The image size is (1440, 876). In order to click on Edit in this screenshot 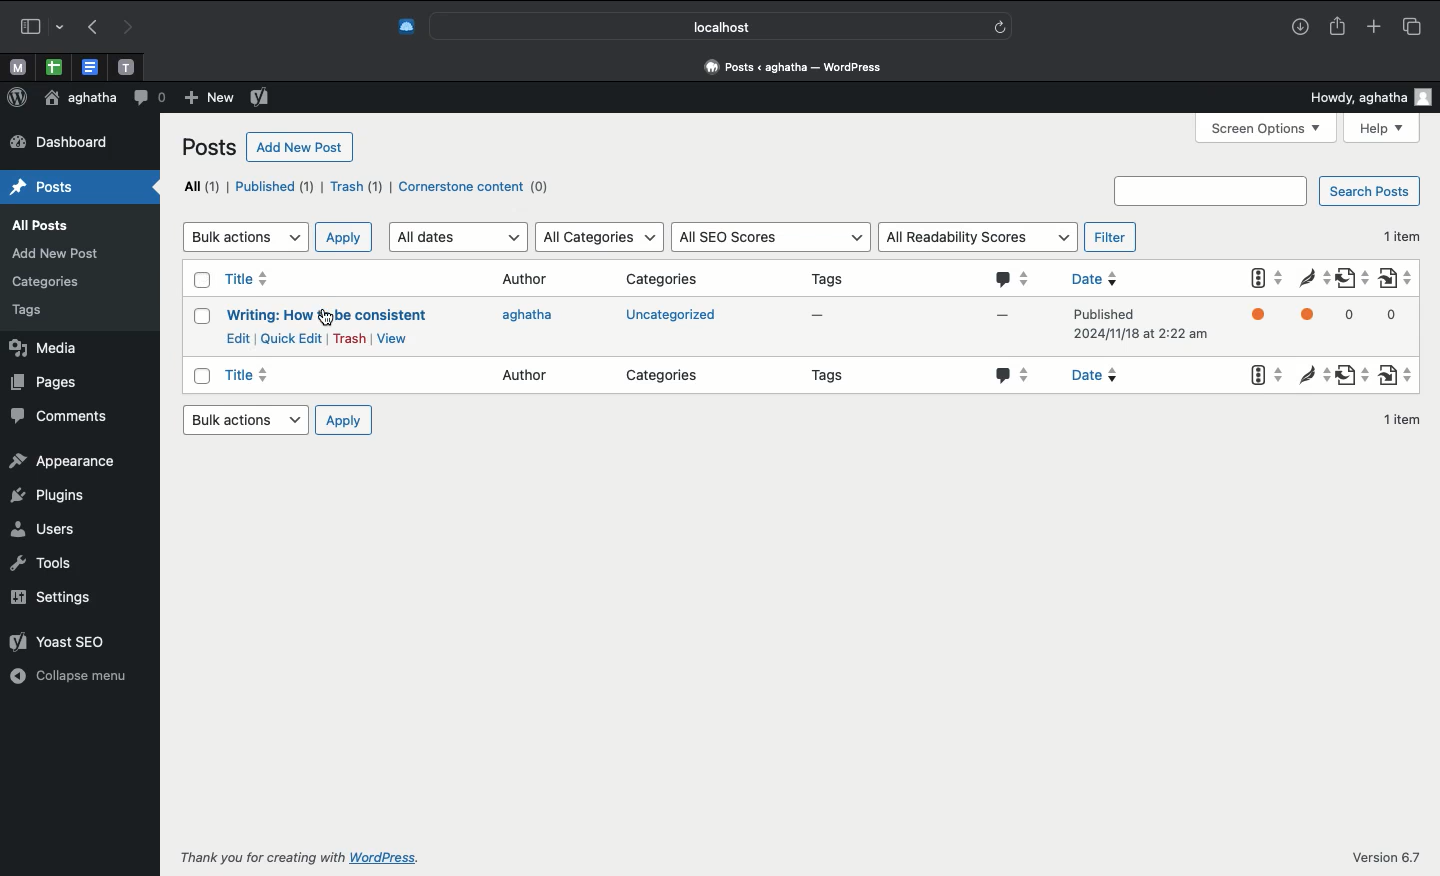, I will do `click(238, 337)`.